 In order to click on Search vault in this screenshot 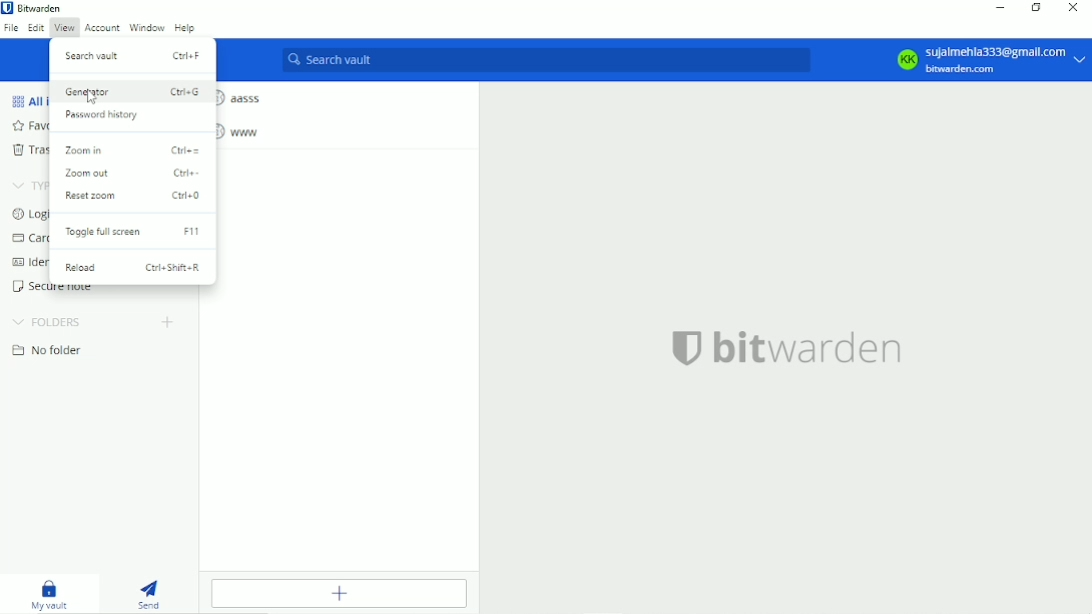, I will do `click(545, 61)`.